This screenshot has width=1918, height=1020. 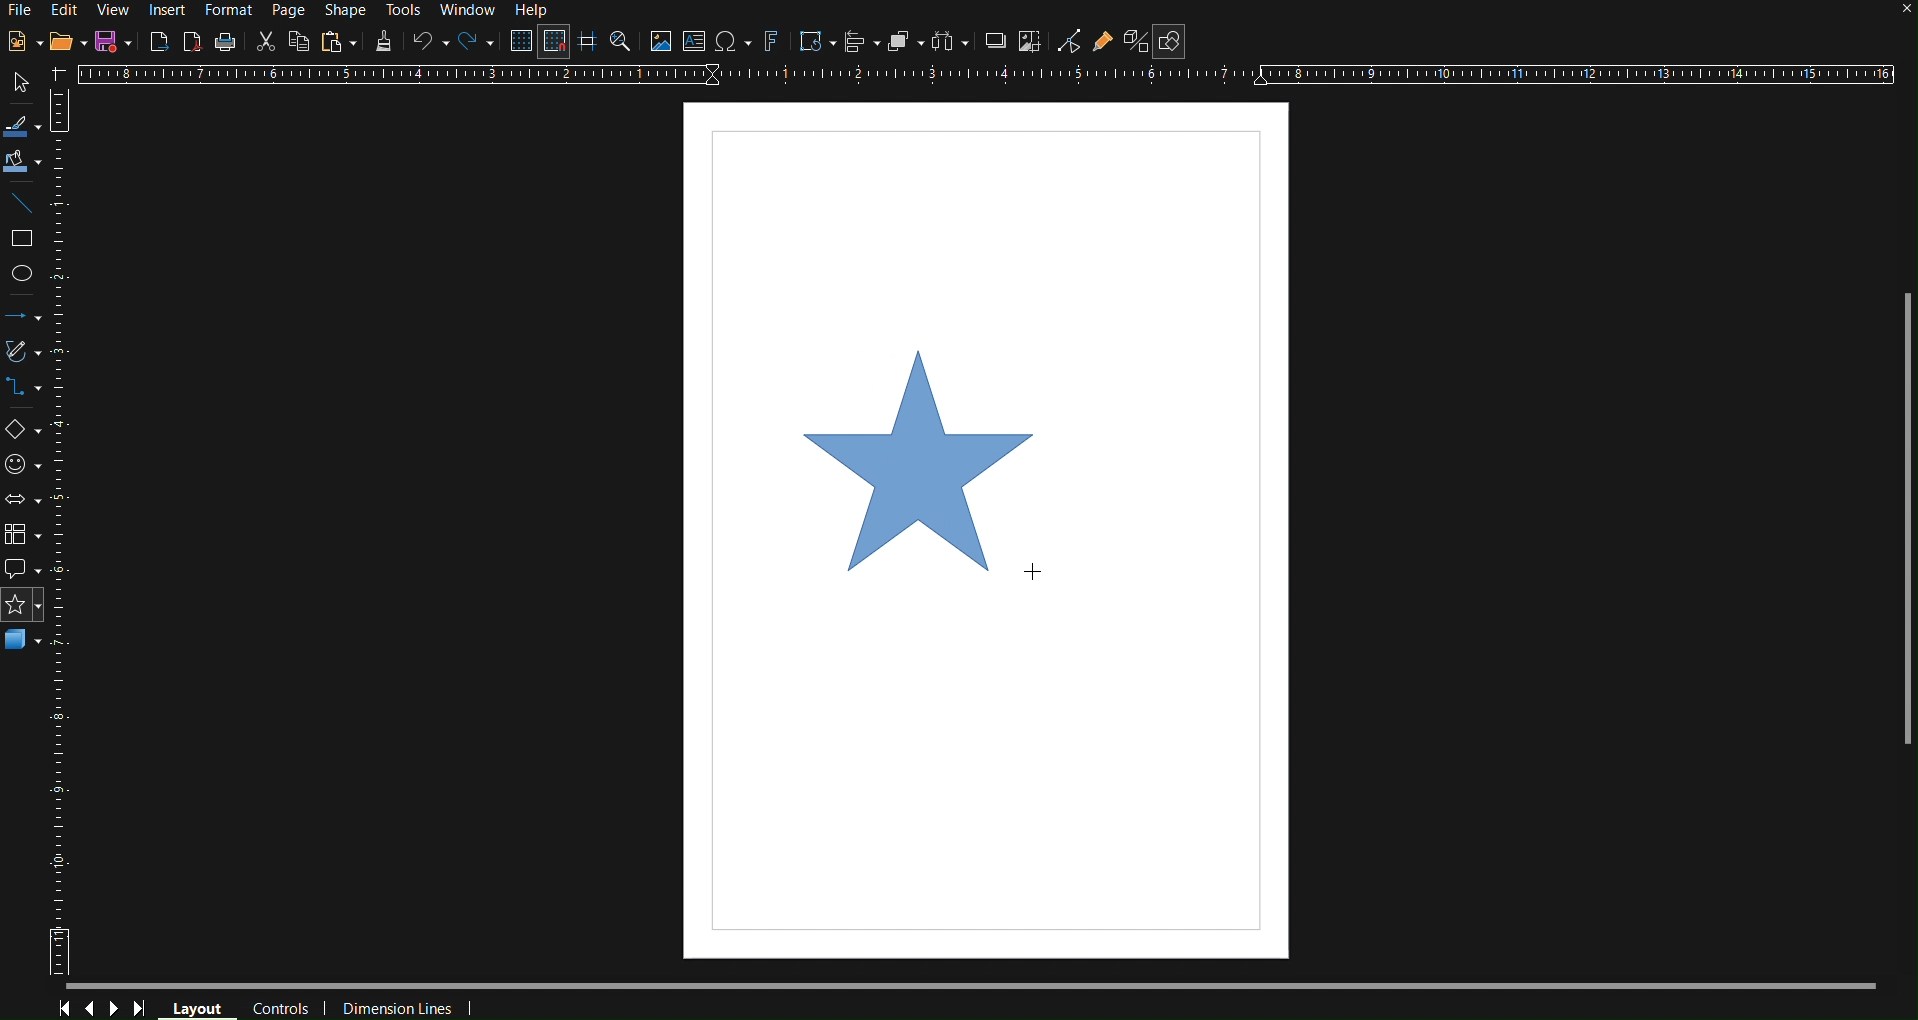 What do you see at coordinates (535, 12) in the screenshot?
I see `Help` at bounding box center [535, 12].